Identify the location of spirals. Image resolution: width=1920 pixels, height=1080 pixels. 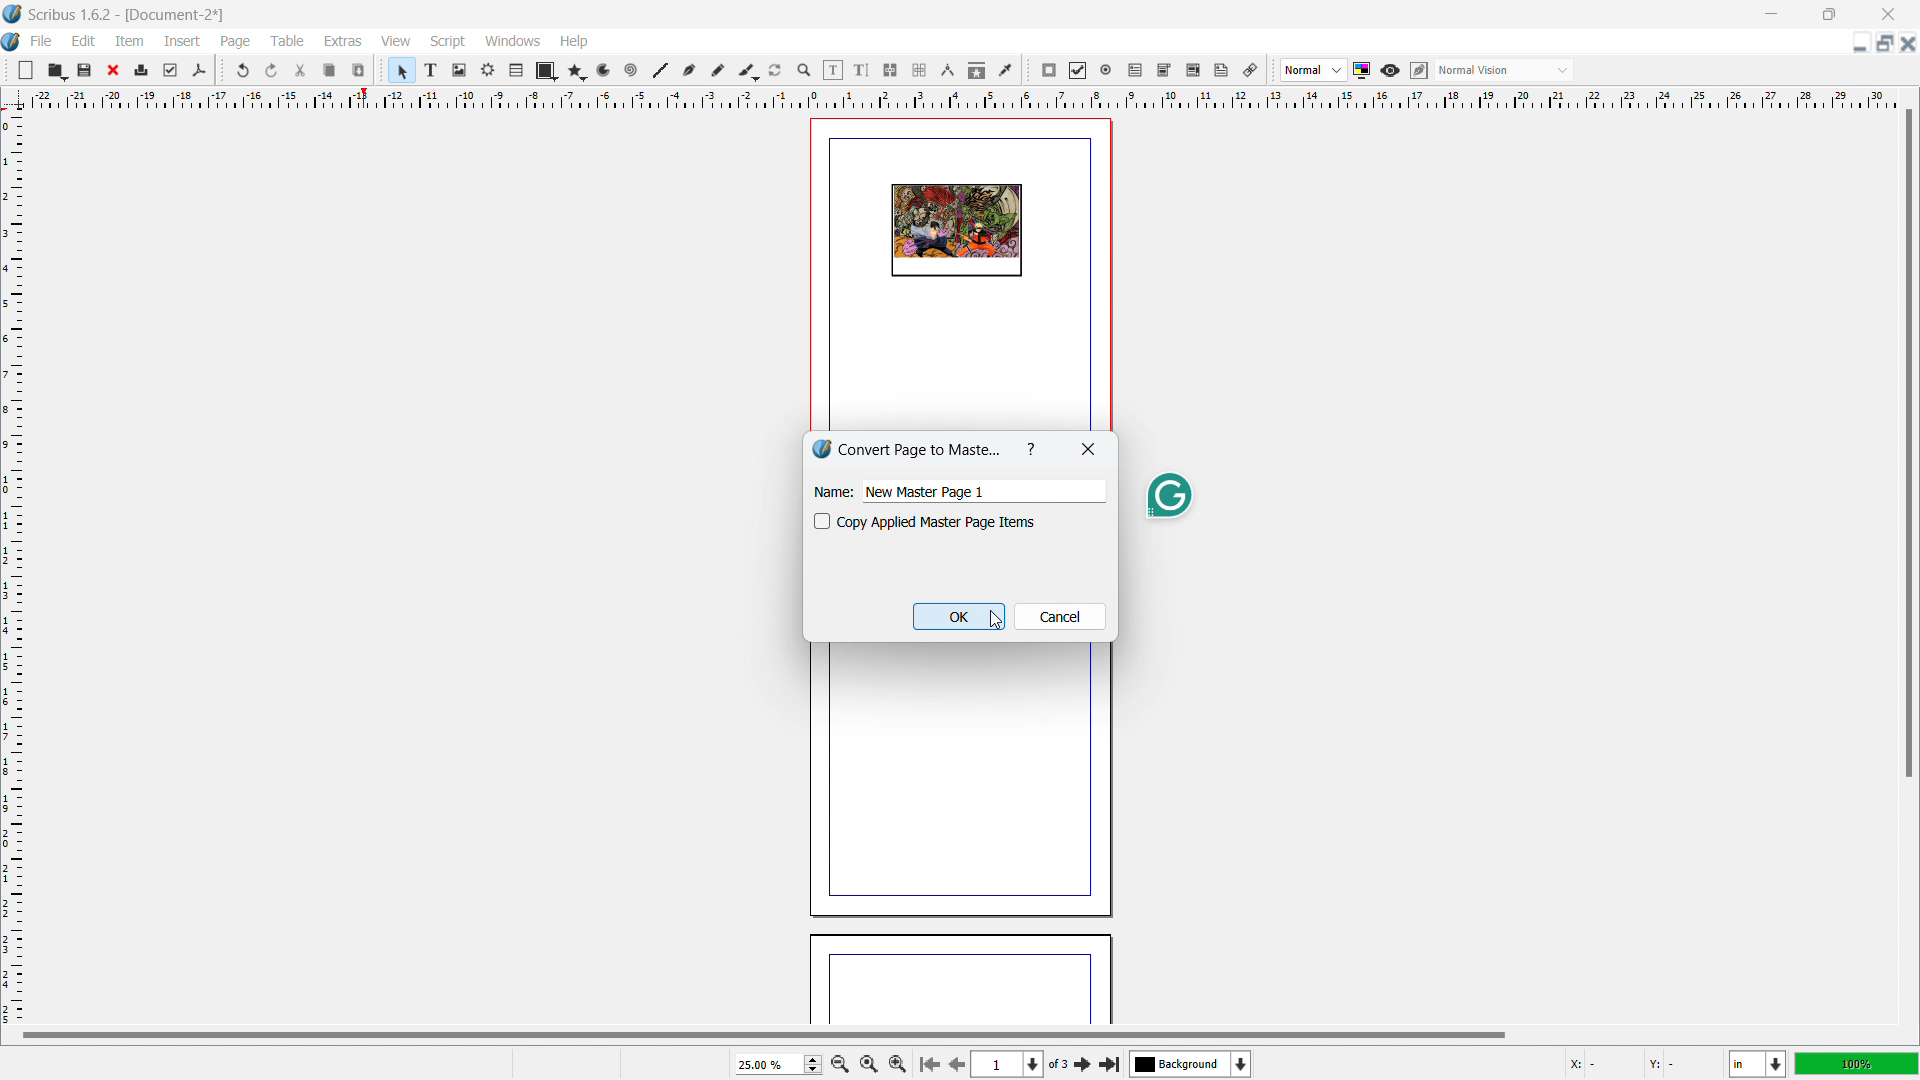
(632, 71).